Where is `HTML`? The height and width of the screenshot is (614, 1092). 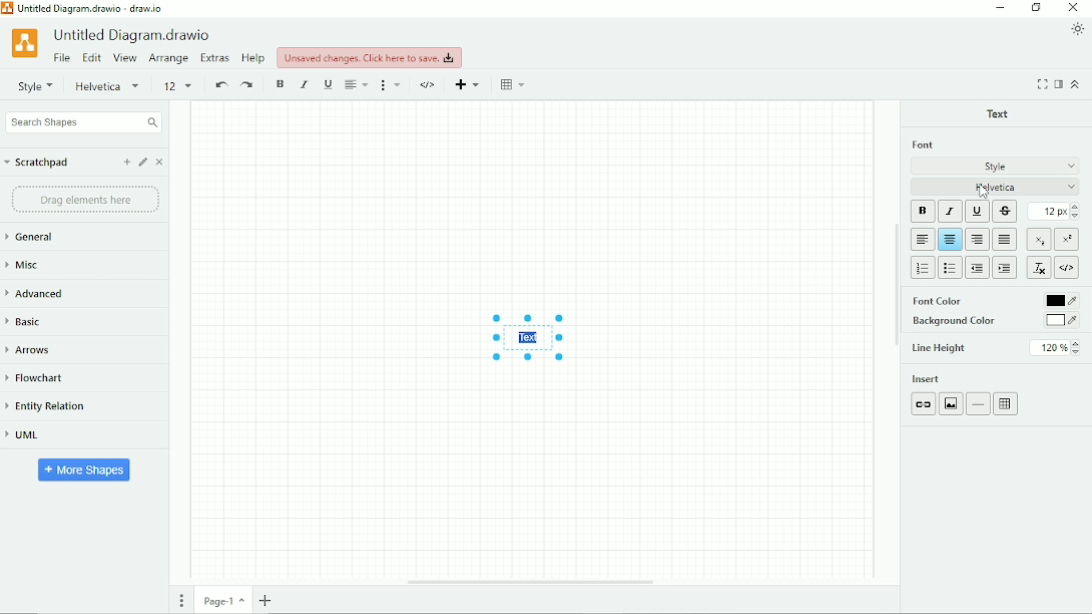
HTML is located at coordinates (1067, 268).